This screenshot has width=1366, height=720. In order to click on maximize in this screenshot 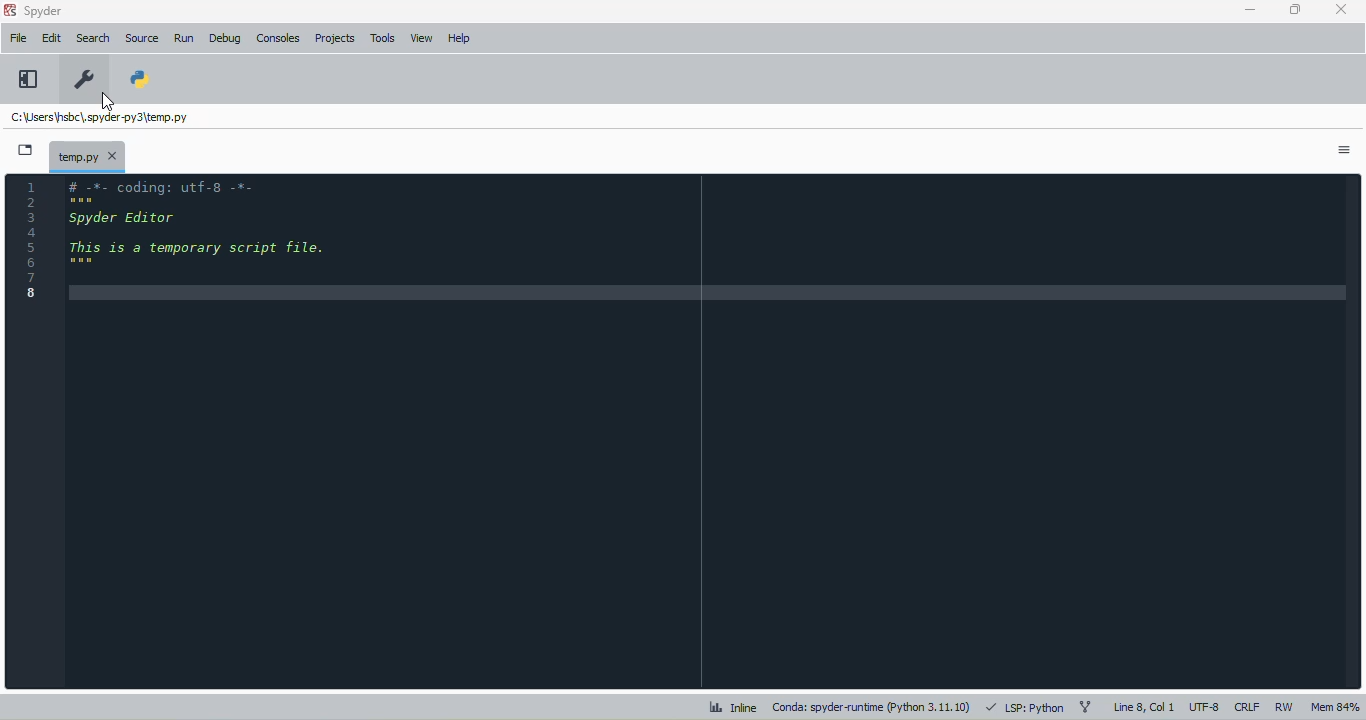, I will do `click(1295, 10)`.